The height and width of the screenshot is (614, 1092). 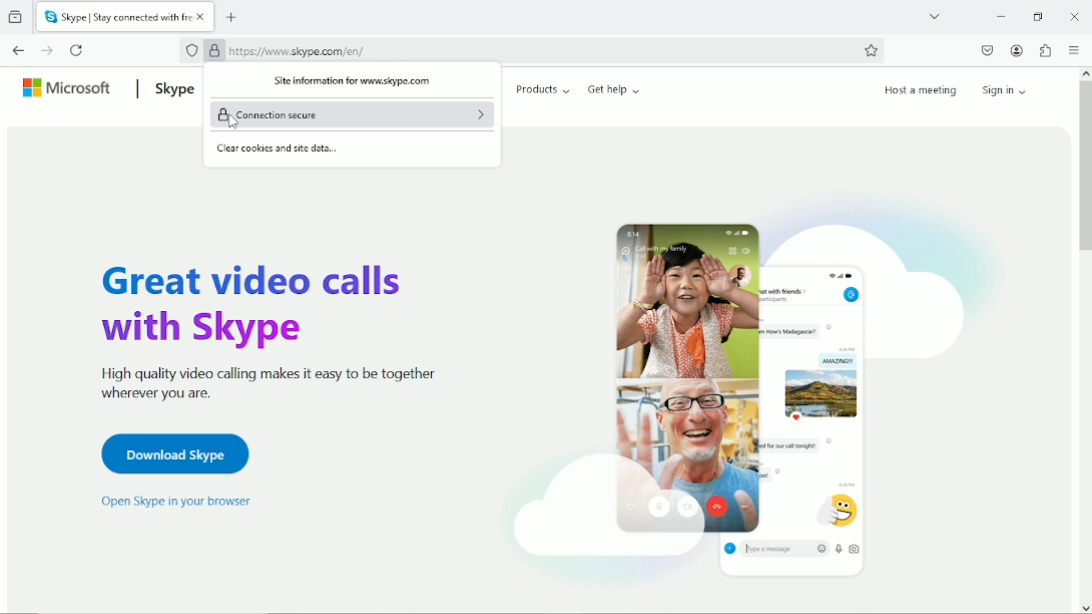 What do you see at coordinates (117, 17) in the screenshot?
I see `Current tab` at bounding box center [117, 17].